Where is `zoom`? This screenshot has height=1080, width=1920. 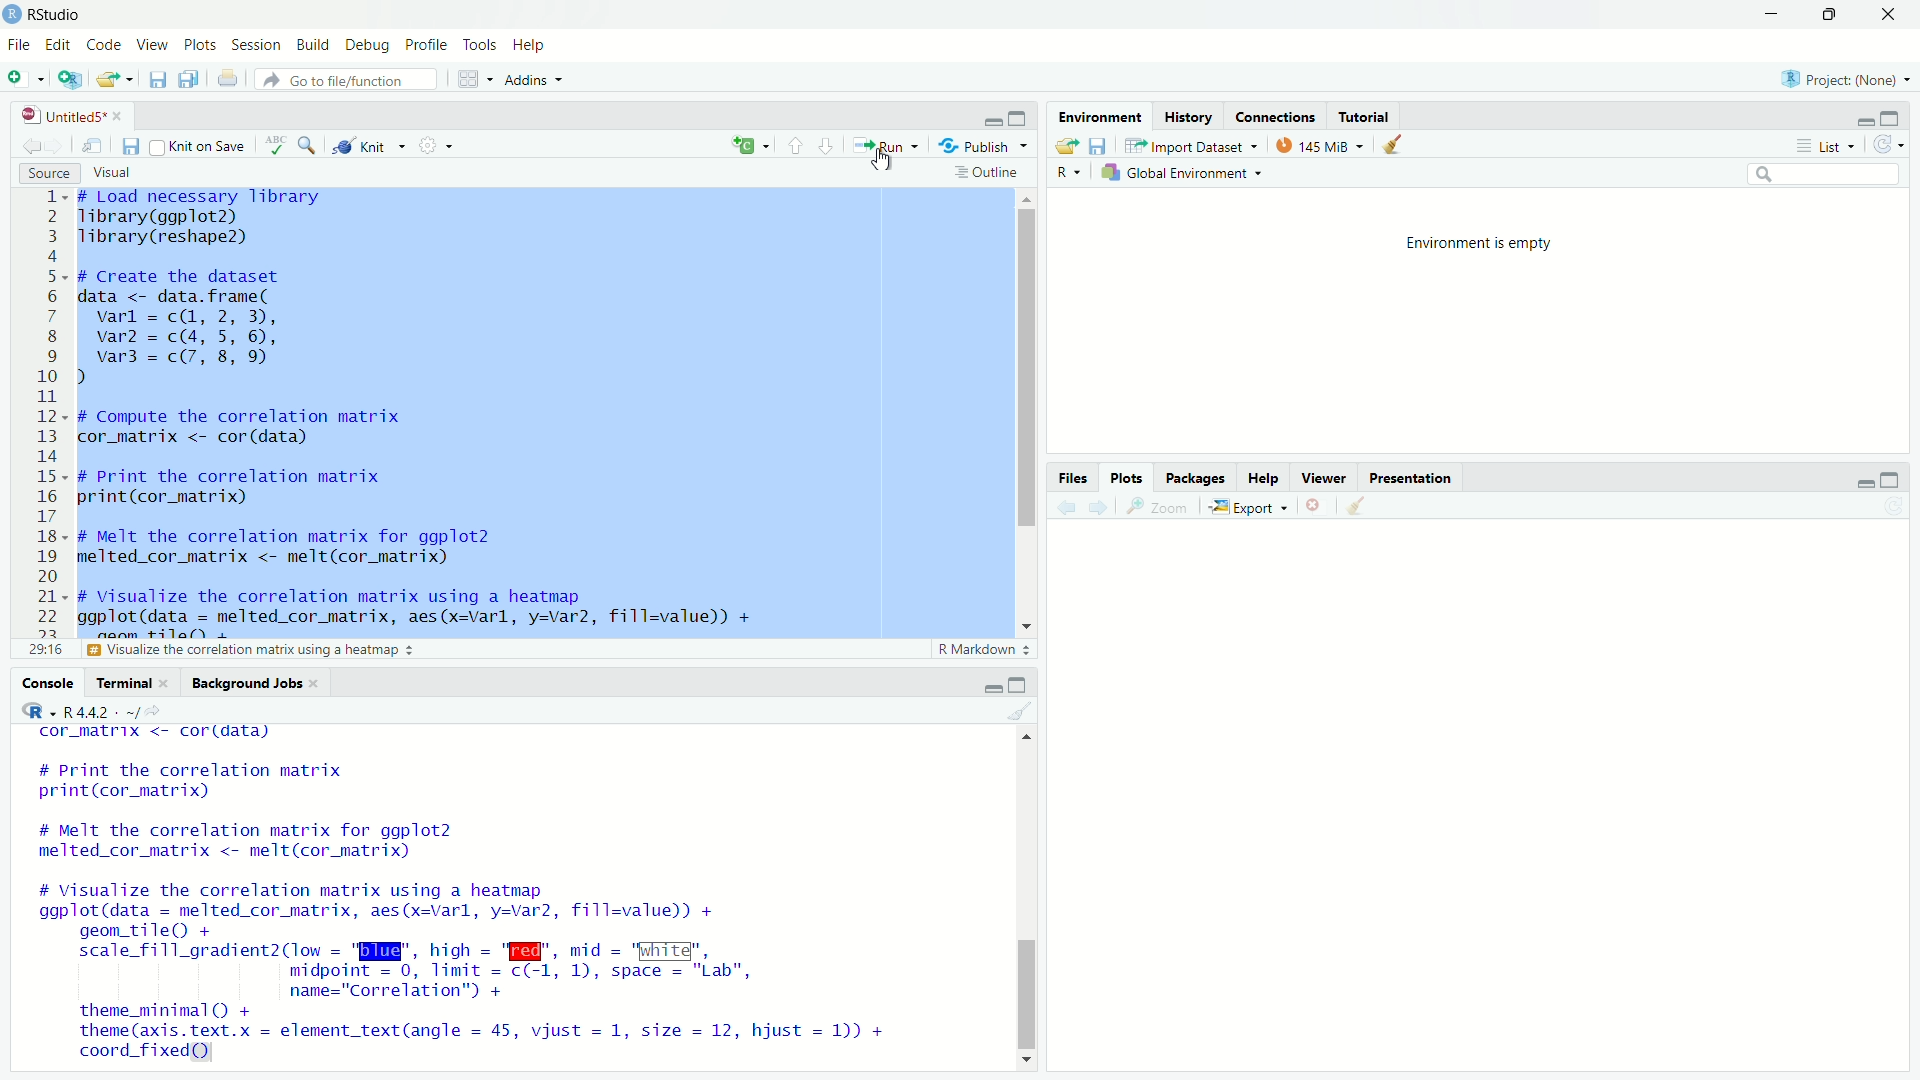
zoom is located at coordinates (1162, 507).